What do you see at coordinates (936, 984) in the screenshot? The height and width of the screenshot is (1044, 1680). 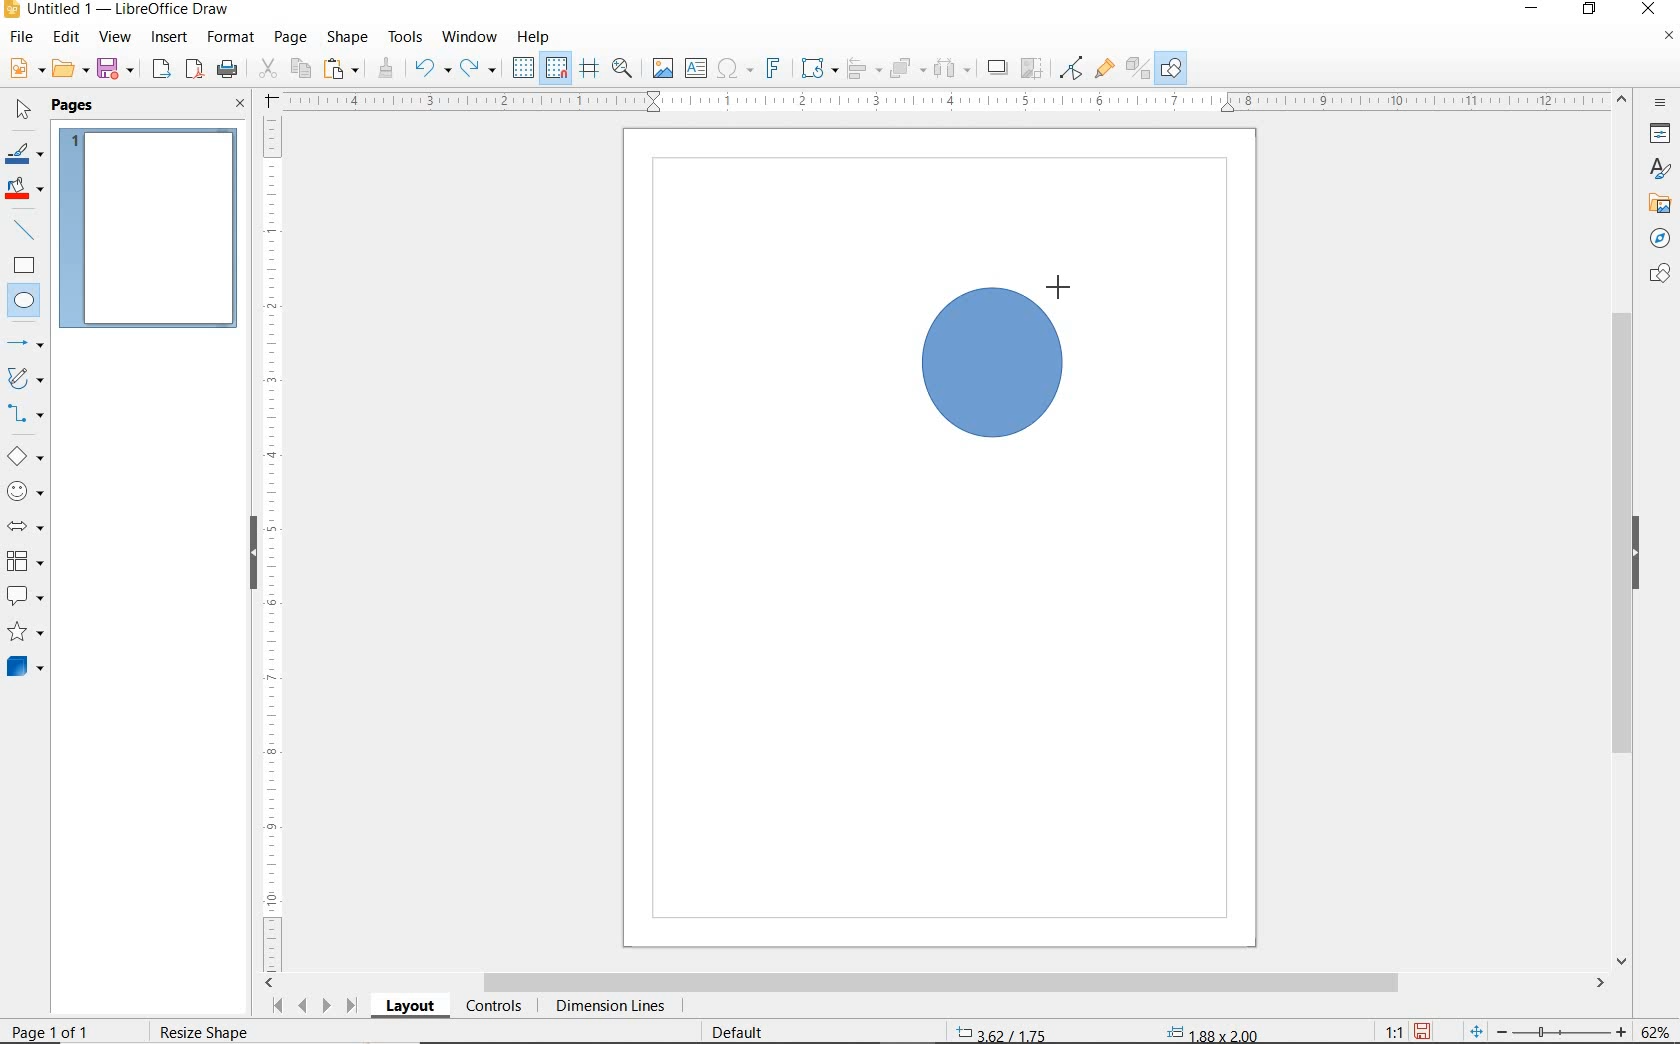 I see `SCROLLBAR` at bounding box center [936, 984].